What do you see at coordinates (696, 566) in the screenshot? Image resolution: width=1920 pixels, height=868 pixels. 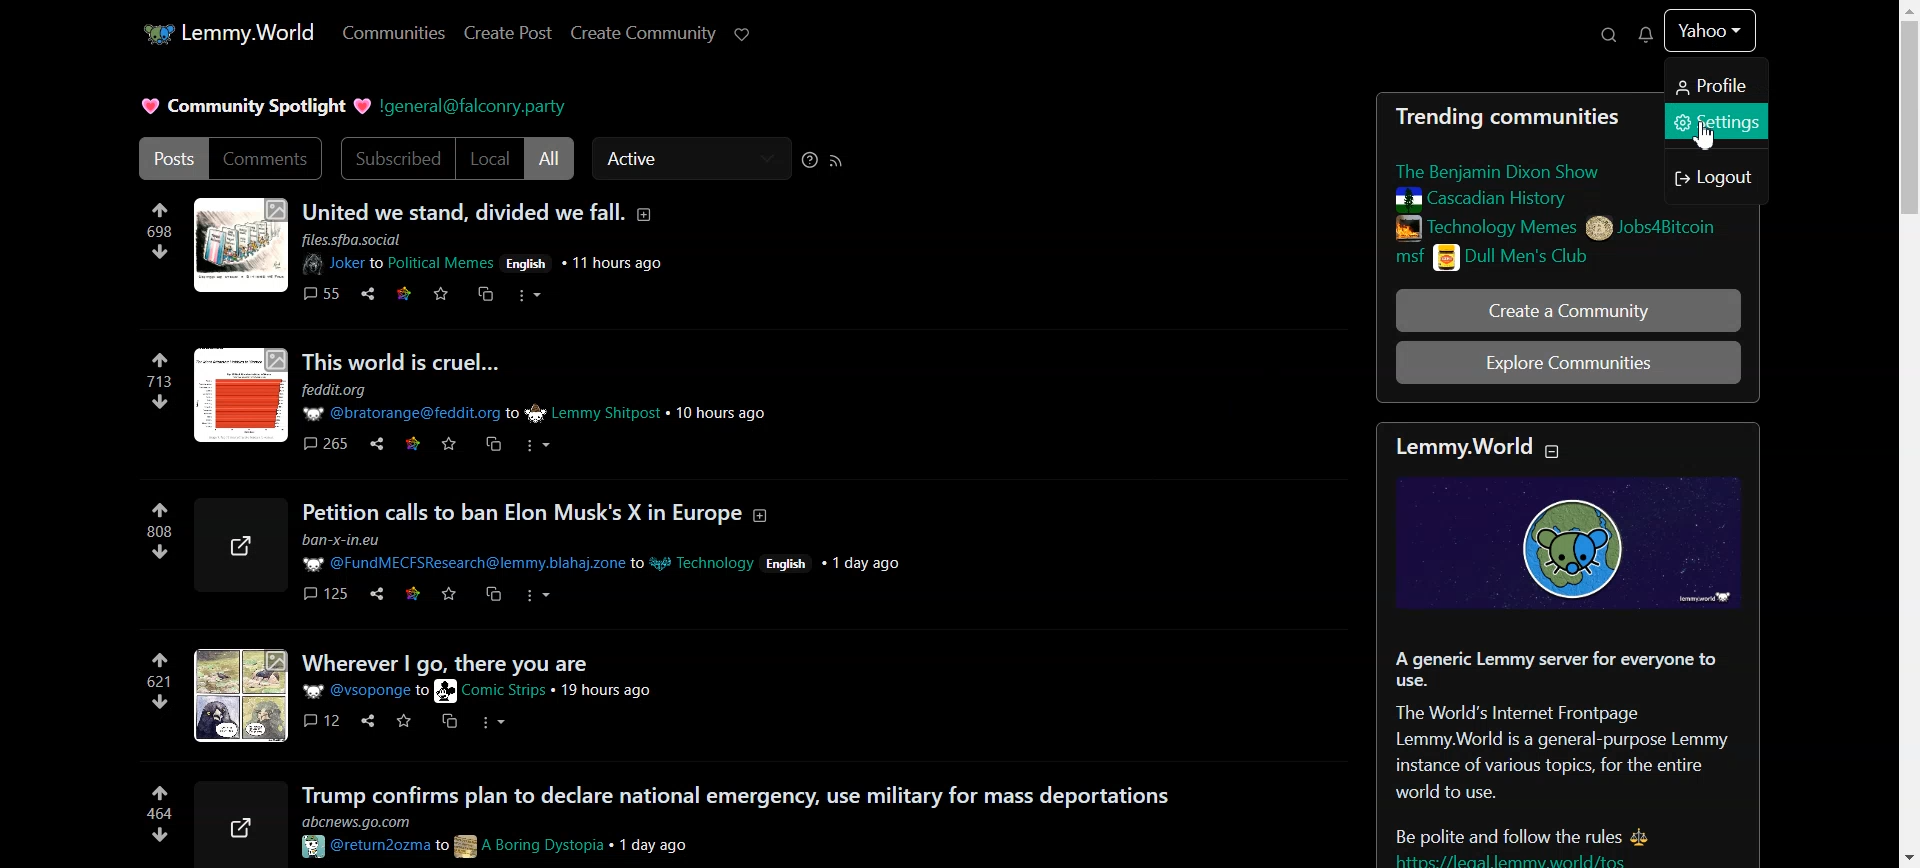 I see `Technology` at bounding box center [696, 566].